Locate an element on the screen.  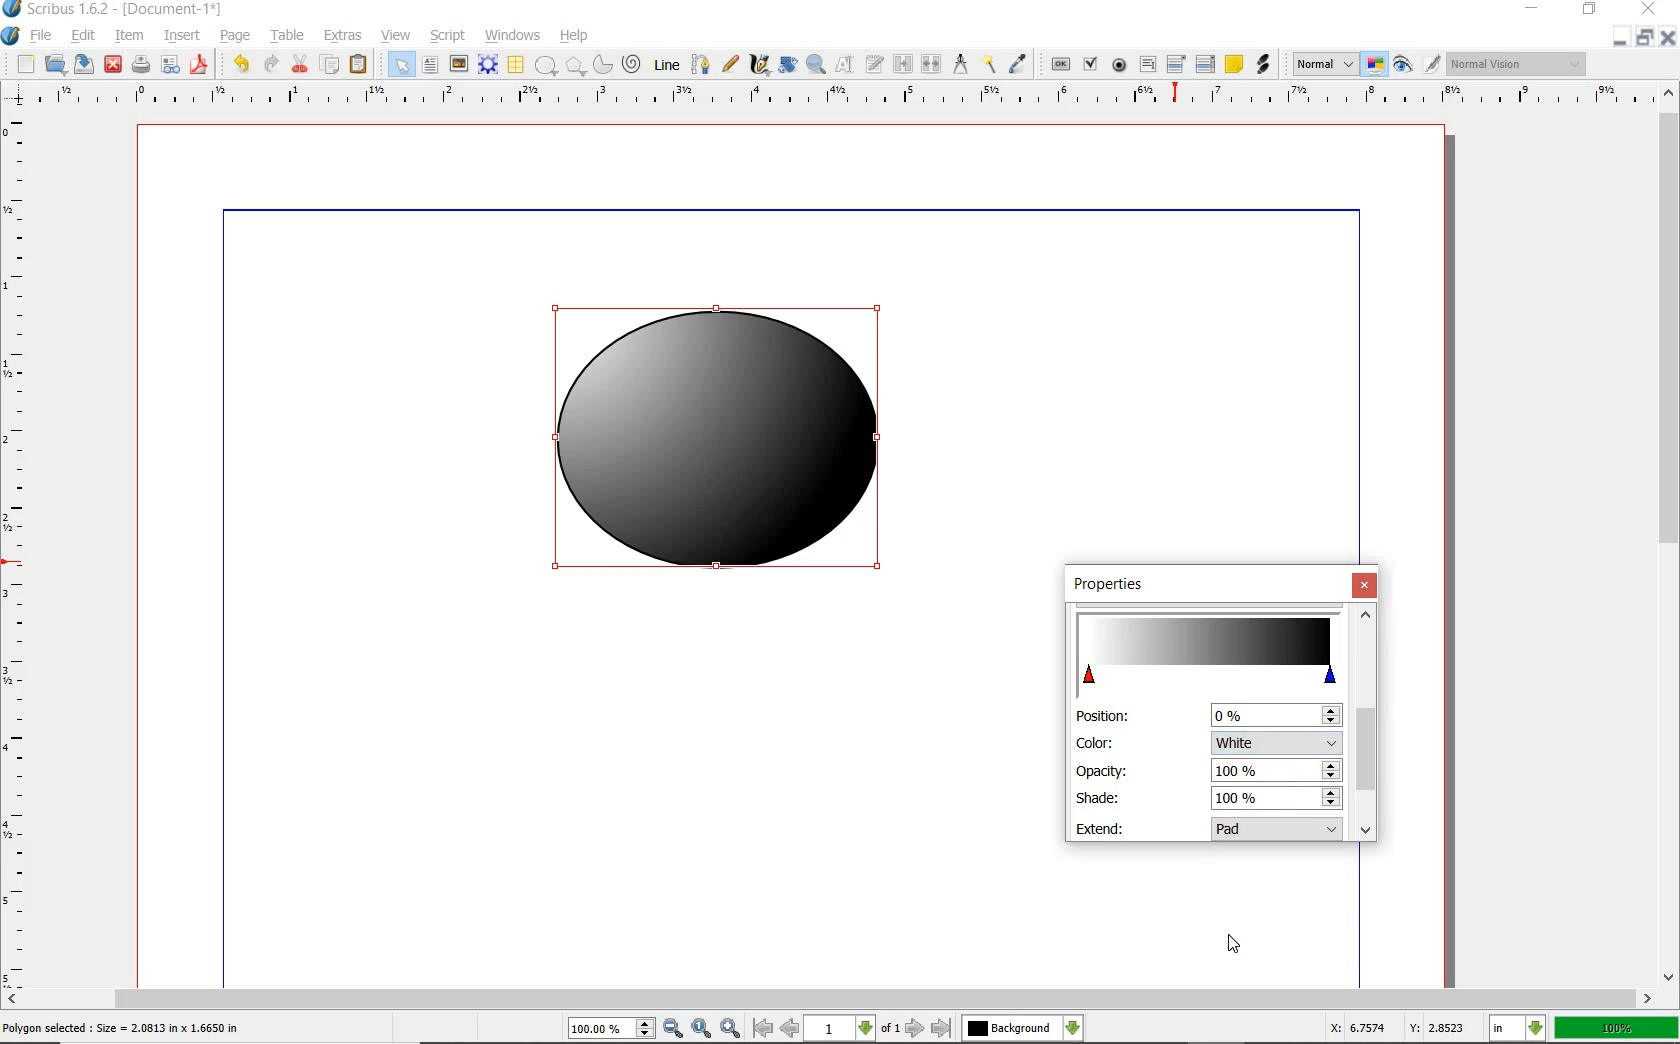
CALLIGRAPHIC LINE is located at coordinates (759, 65).